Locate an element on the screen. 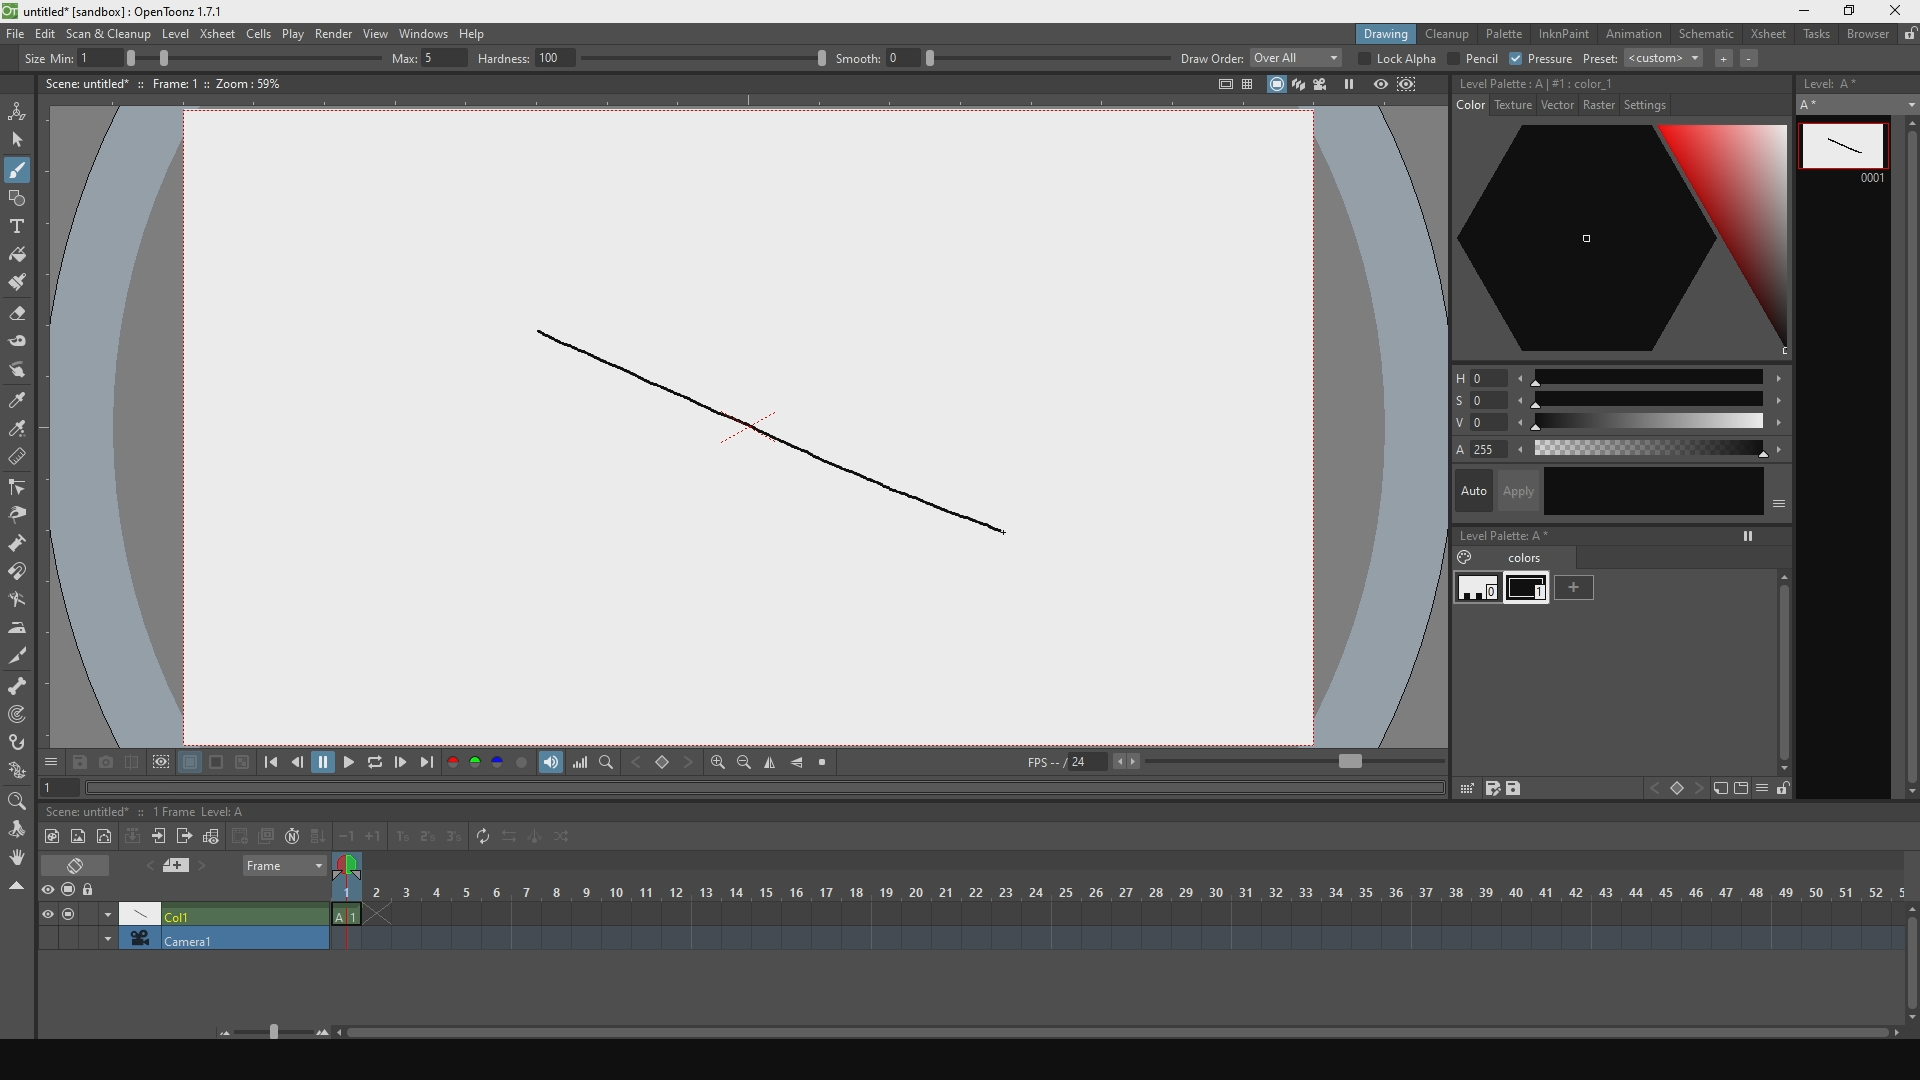  show volume is located at coordinates (550, 764).